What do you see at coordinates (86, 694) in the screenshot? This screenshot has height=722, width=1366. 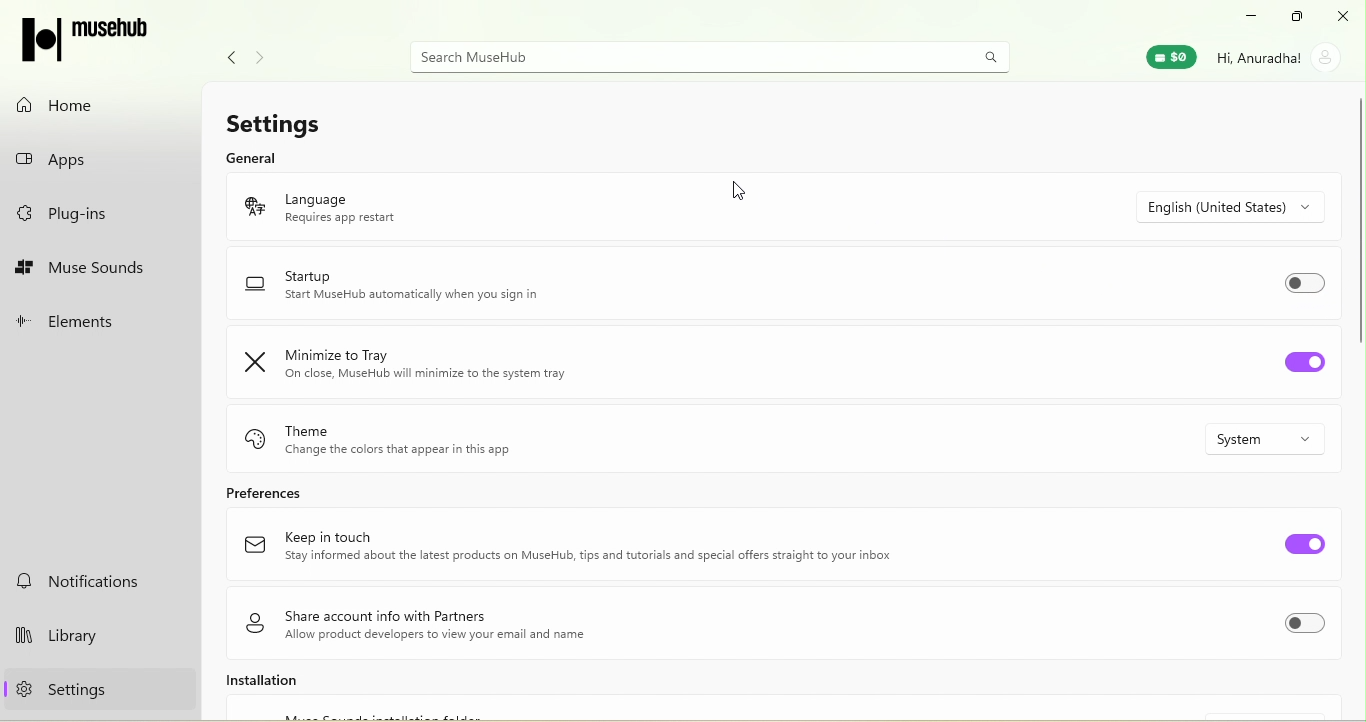 I see `settings` at bounding box center [86, 694].